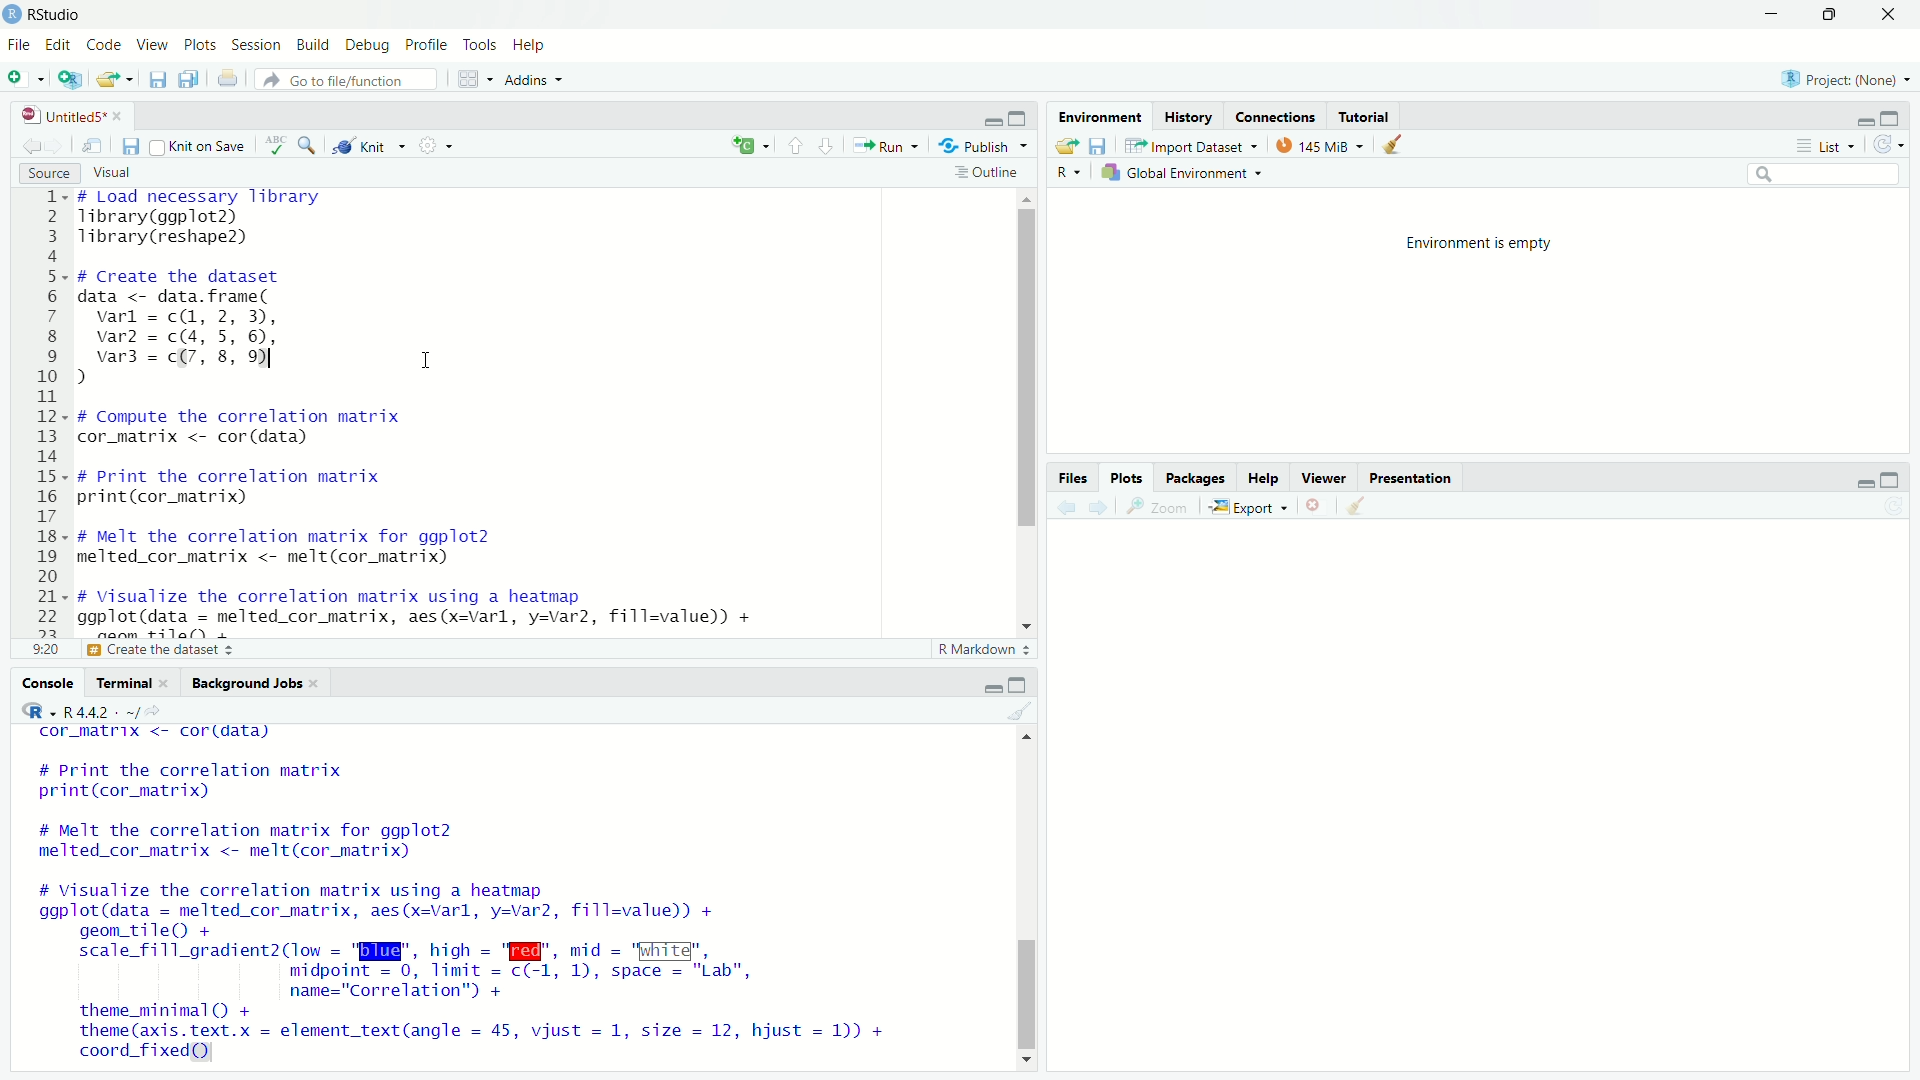 The height and width of the screenshot is (1080, 1920). I want to click on save current document, so click(132, 147).